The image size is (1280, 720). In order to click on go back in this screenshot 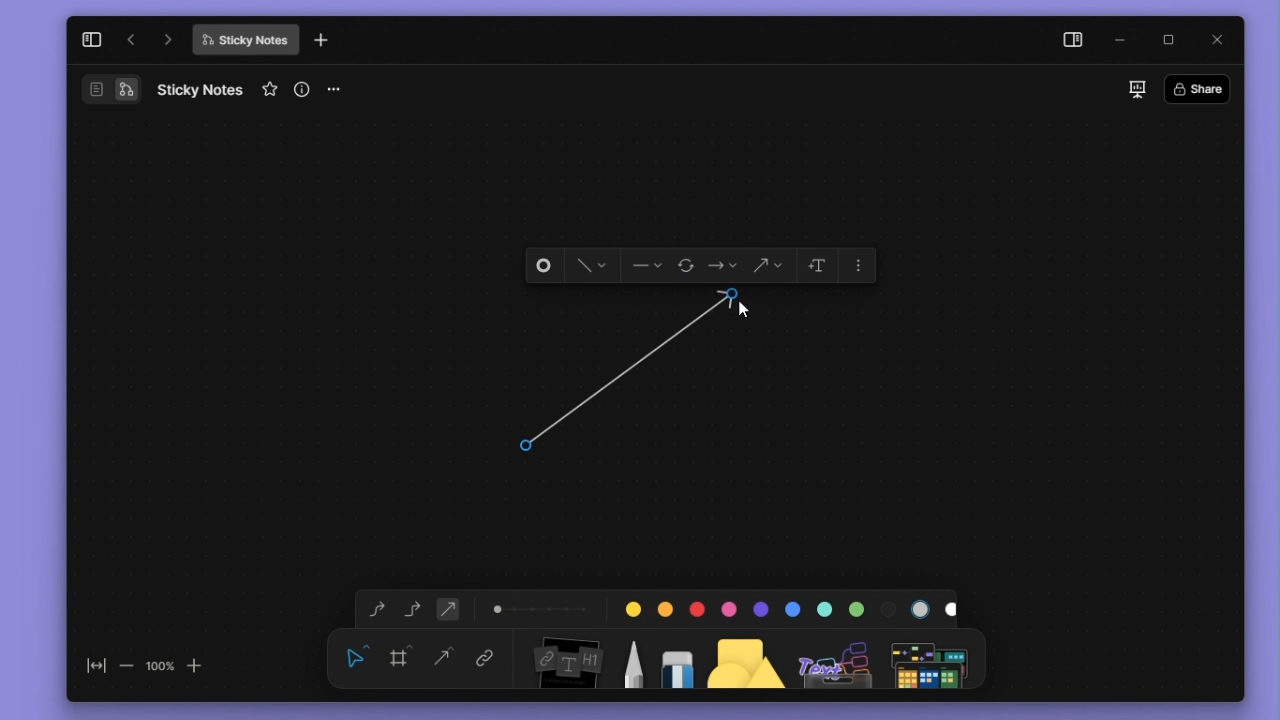, I will do `click(131, 40)`.